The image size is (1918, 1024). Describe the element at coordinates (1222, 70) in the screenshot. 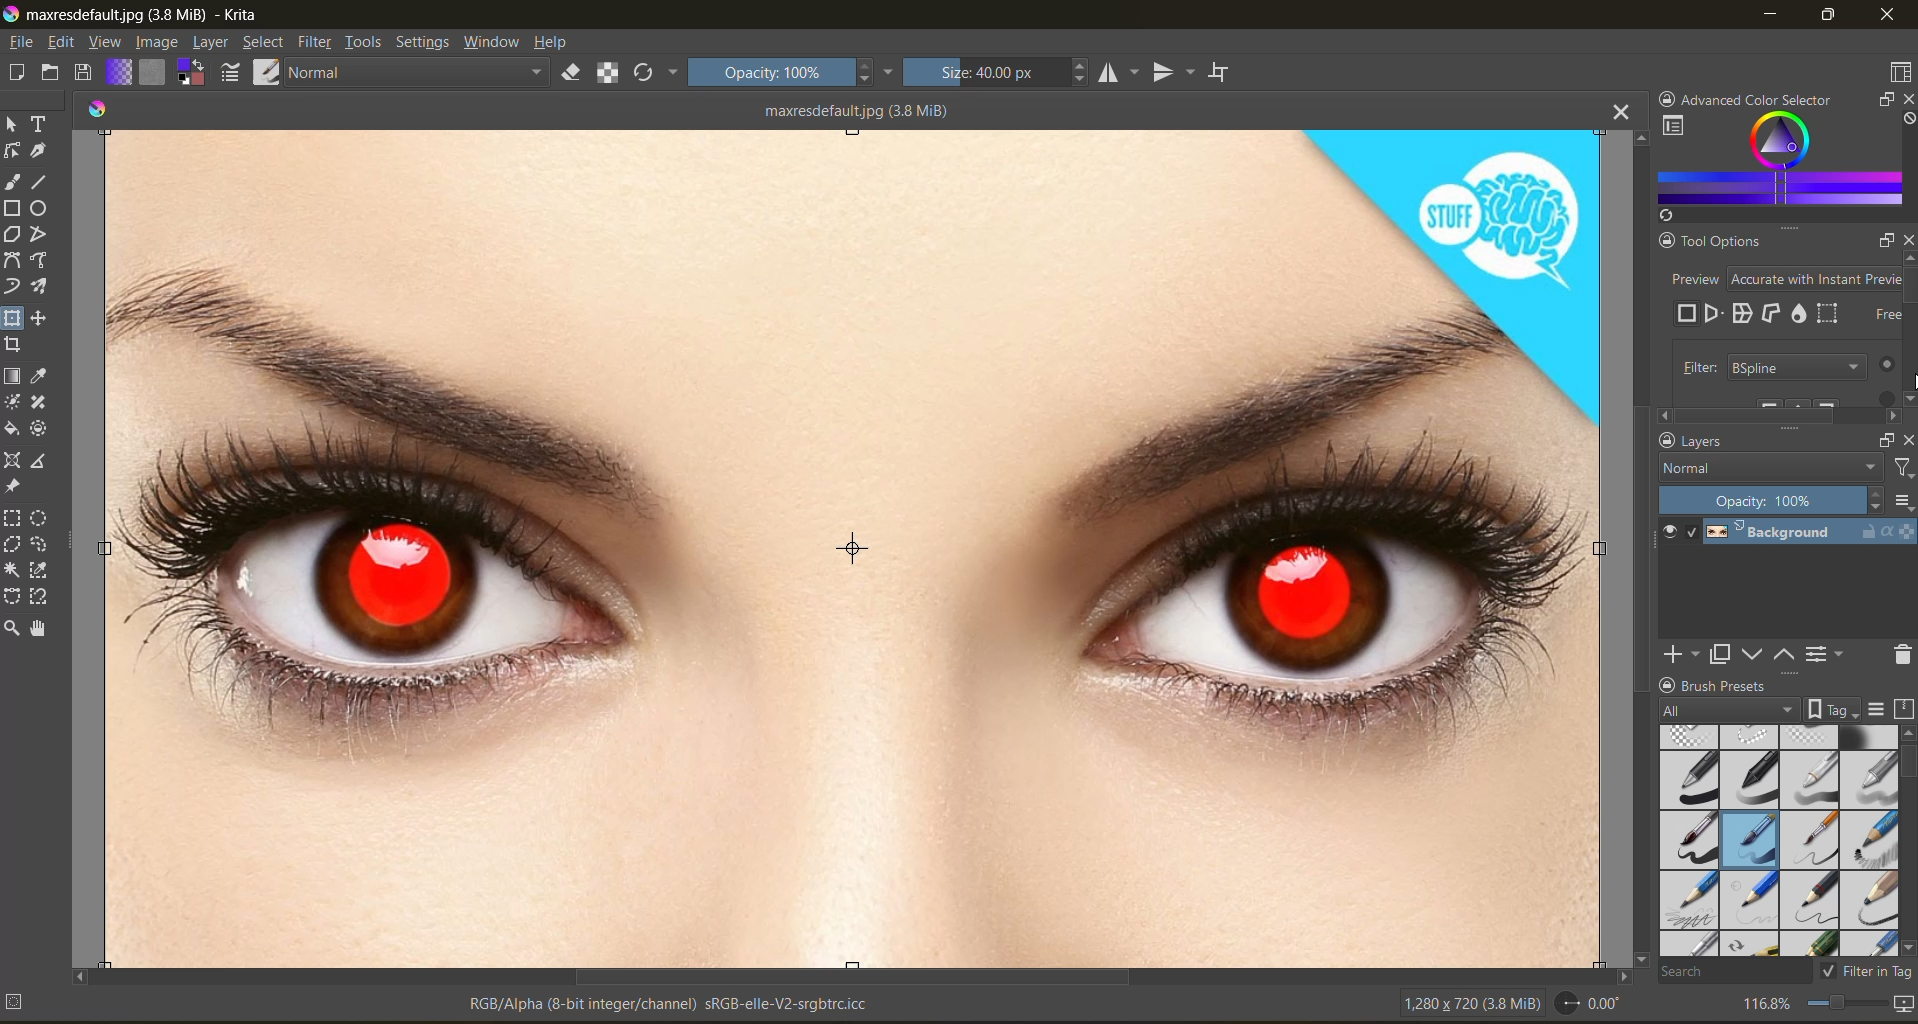

I see `wrap around mode` at that location.